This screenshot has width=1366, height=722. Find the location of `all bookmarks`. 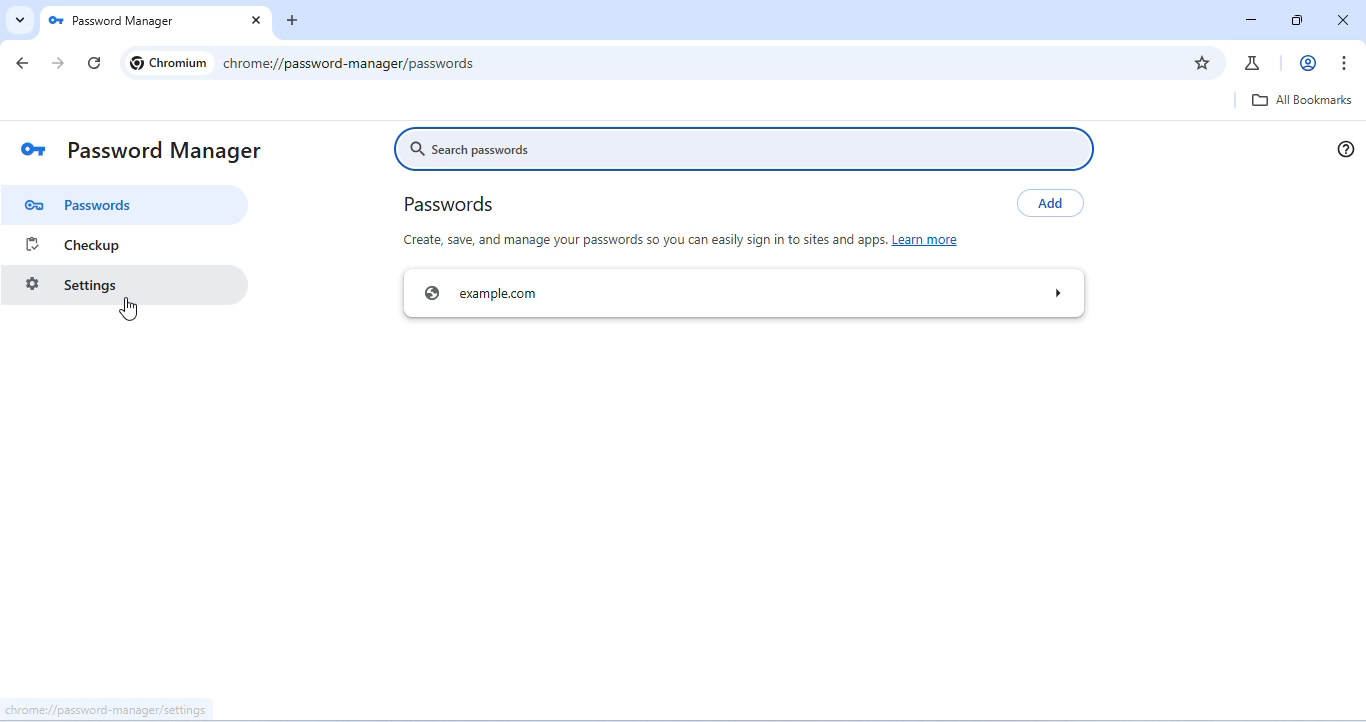

all bookmarks is located at coordinates (1305, 101).